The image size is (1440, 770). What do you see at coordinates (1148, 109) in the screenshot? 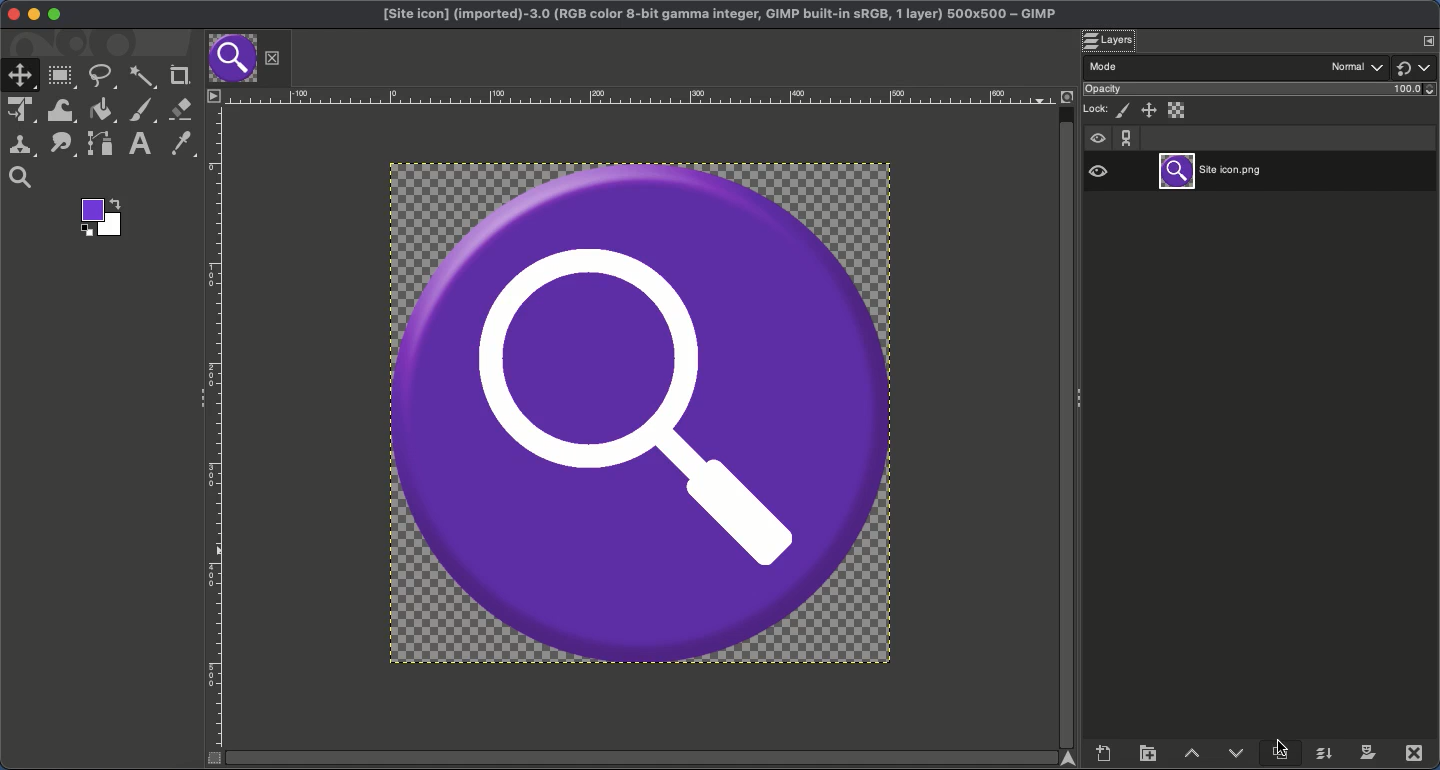
I see `Position and size` at bounding box center [1148, 109].